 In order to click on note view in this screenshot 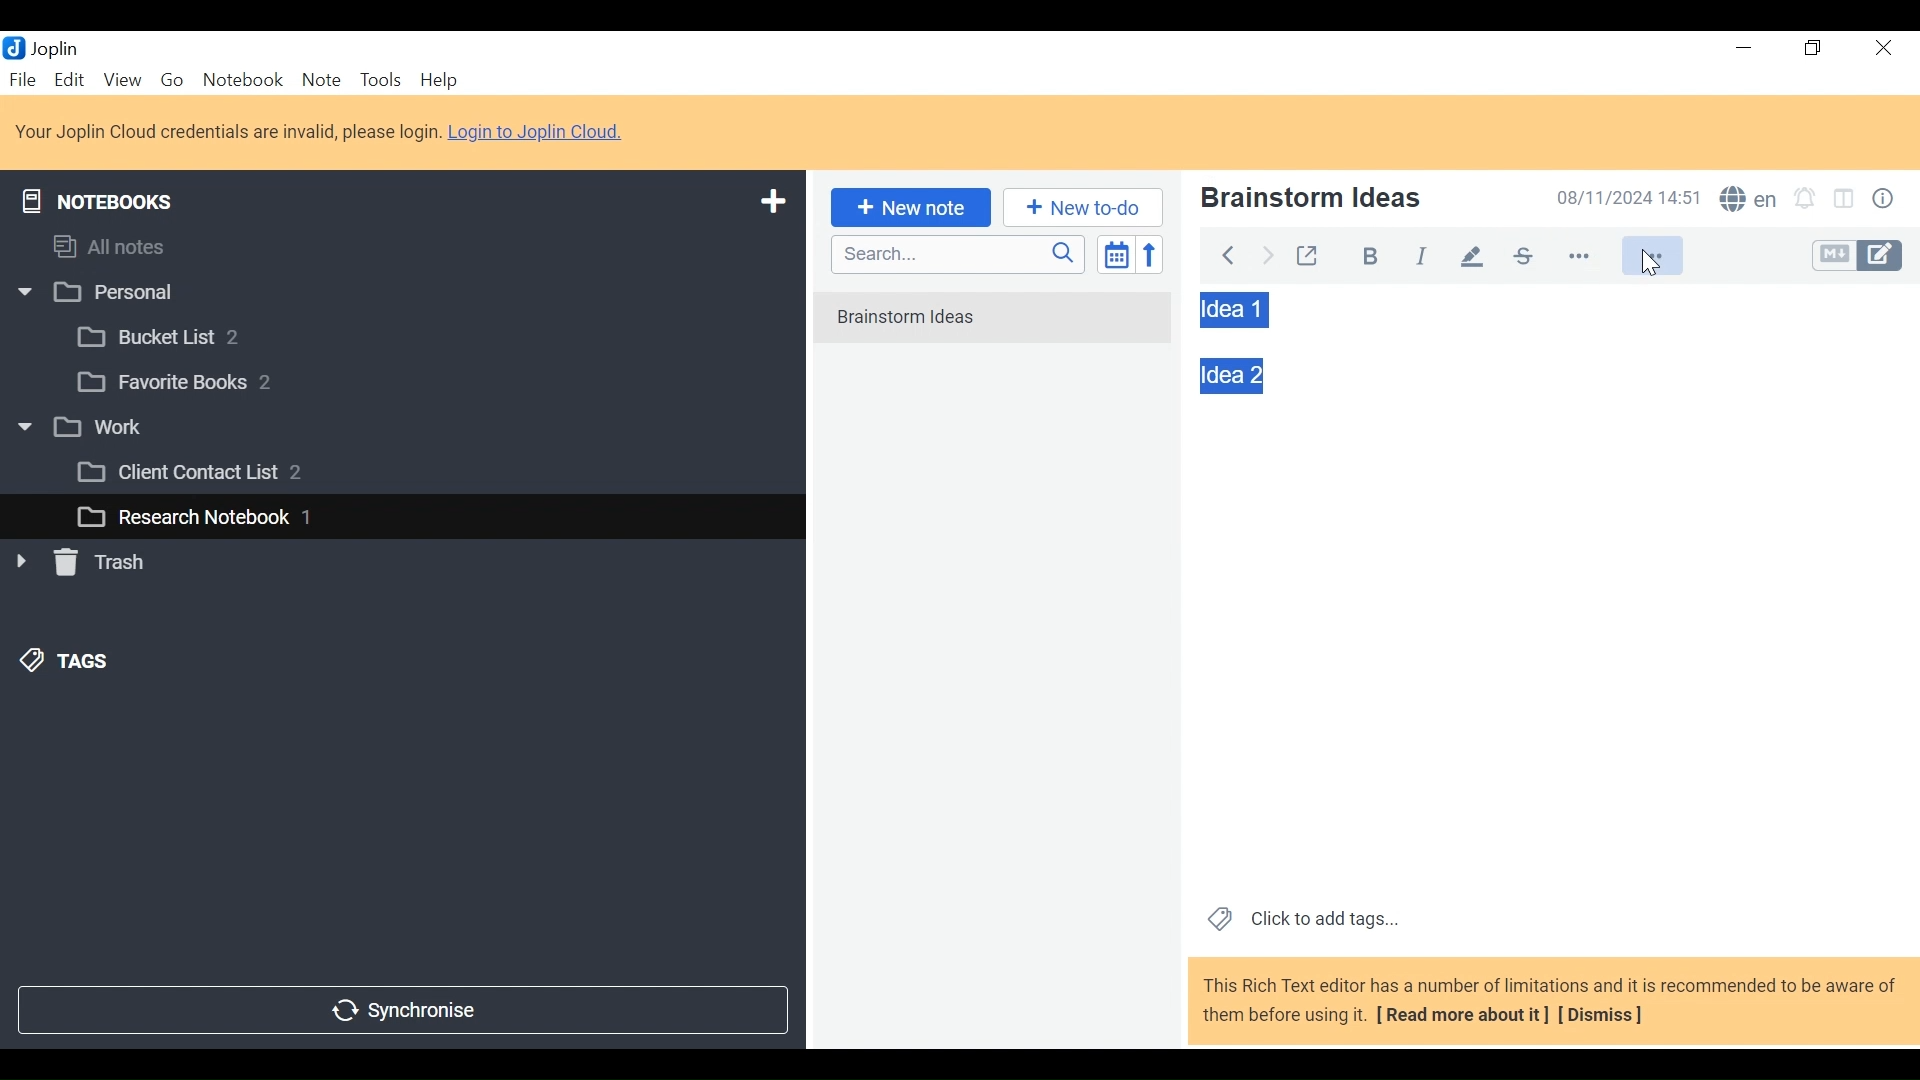, I will do `click(1235, 309)`.